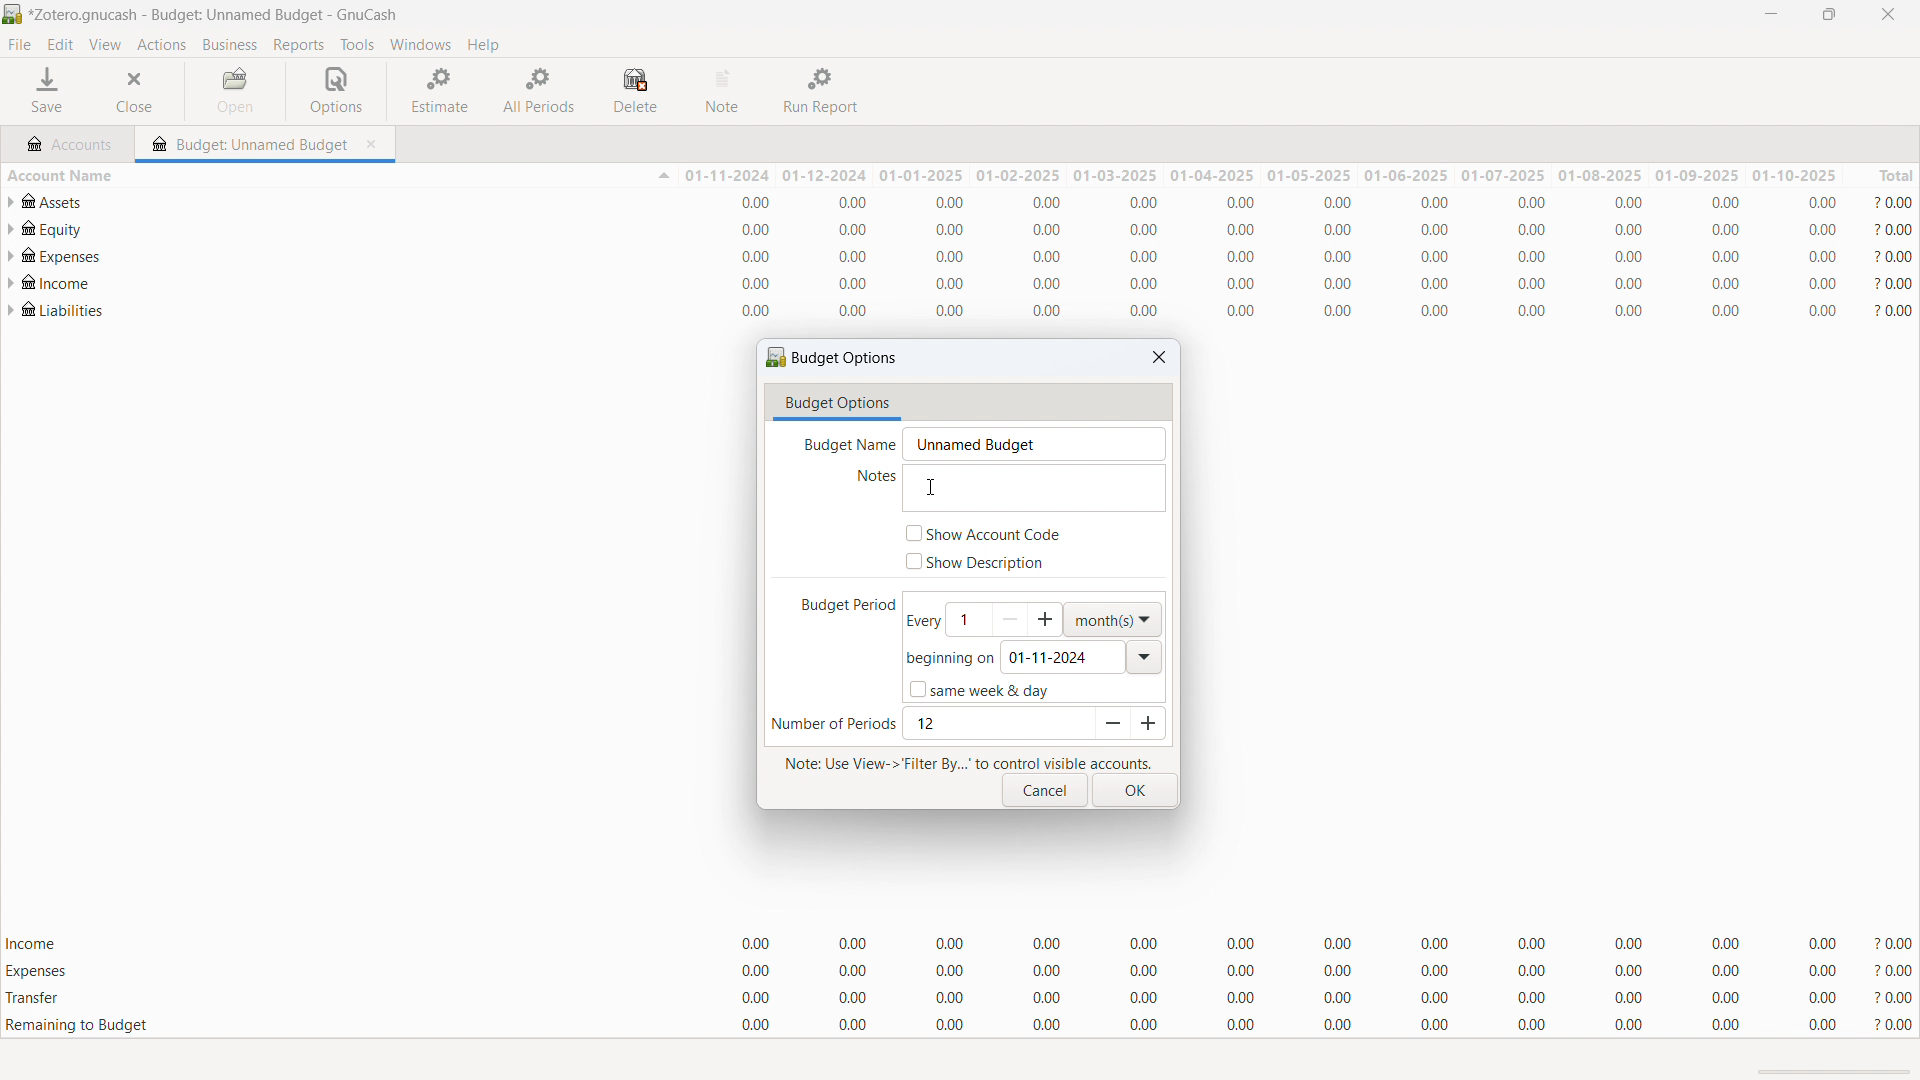  Describe the element at coordinates (978, 689) in the screenshot. I see `same week & day` at that location.